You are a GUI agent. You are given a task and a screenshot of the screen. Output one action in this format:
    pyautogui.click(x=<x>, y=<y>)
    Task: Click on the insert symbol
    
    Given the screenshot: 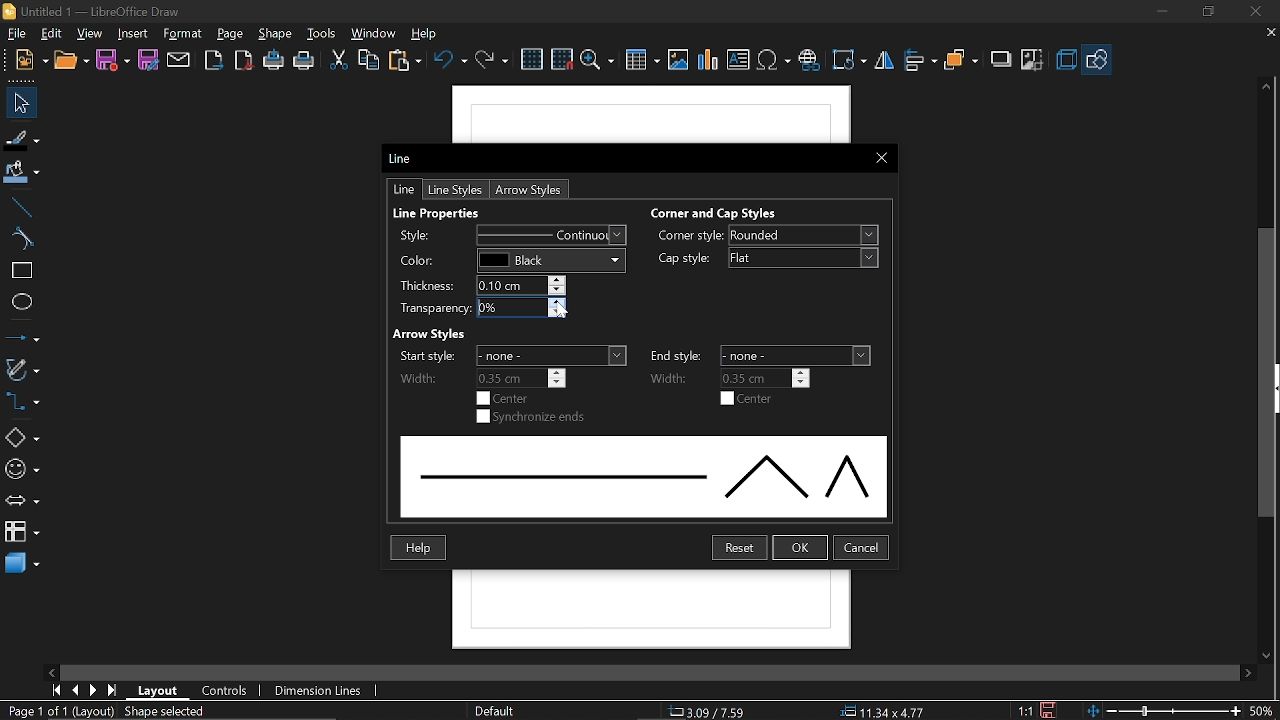 What is the action you would take?
    pyautogui.click(x=774, y=59)
    